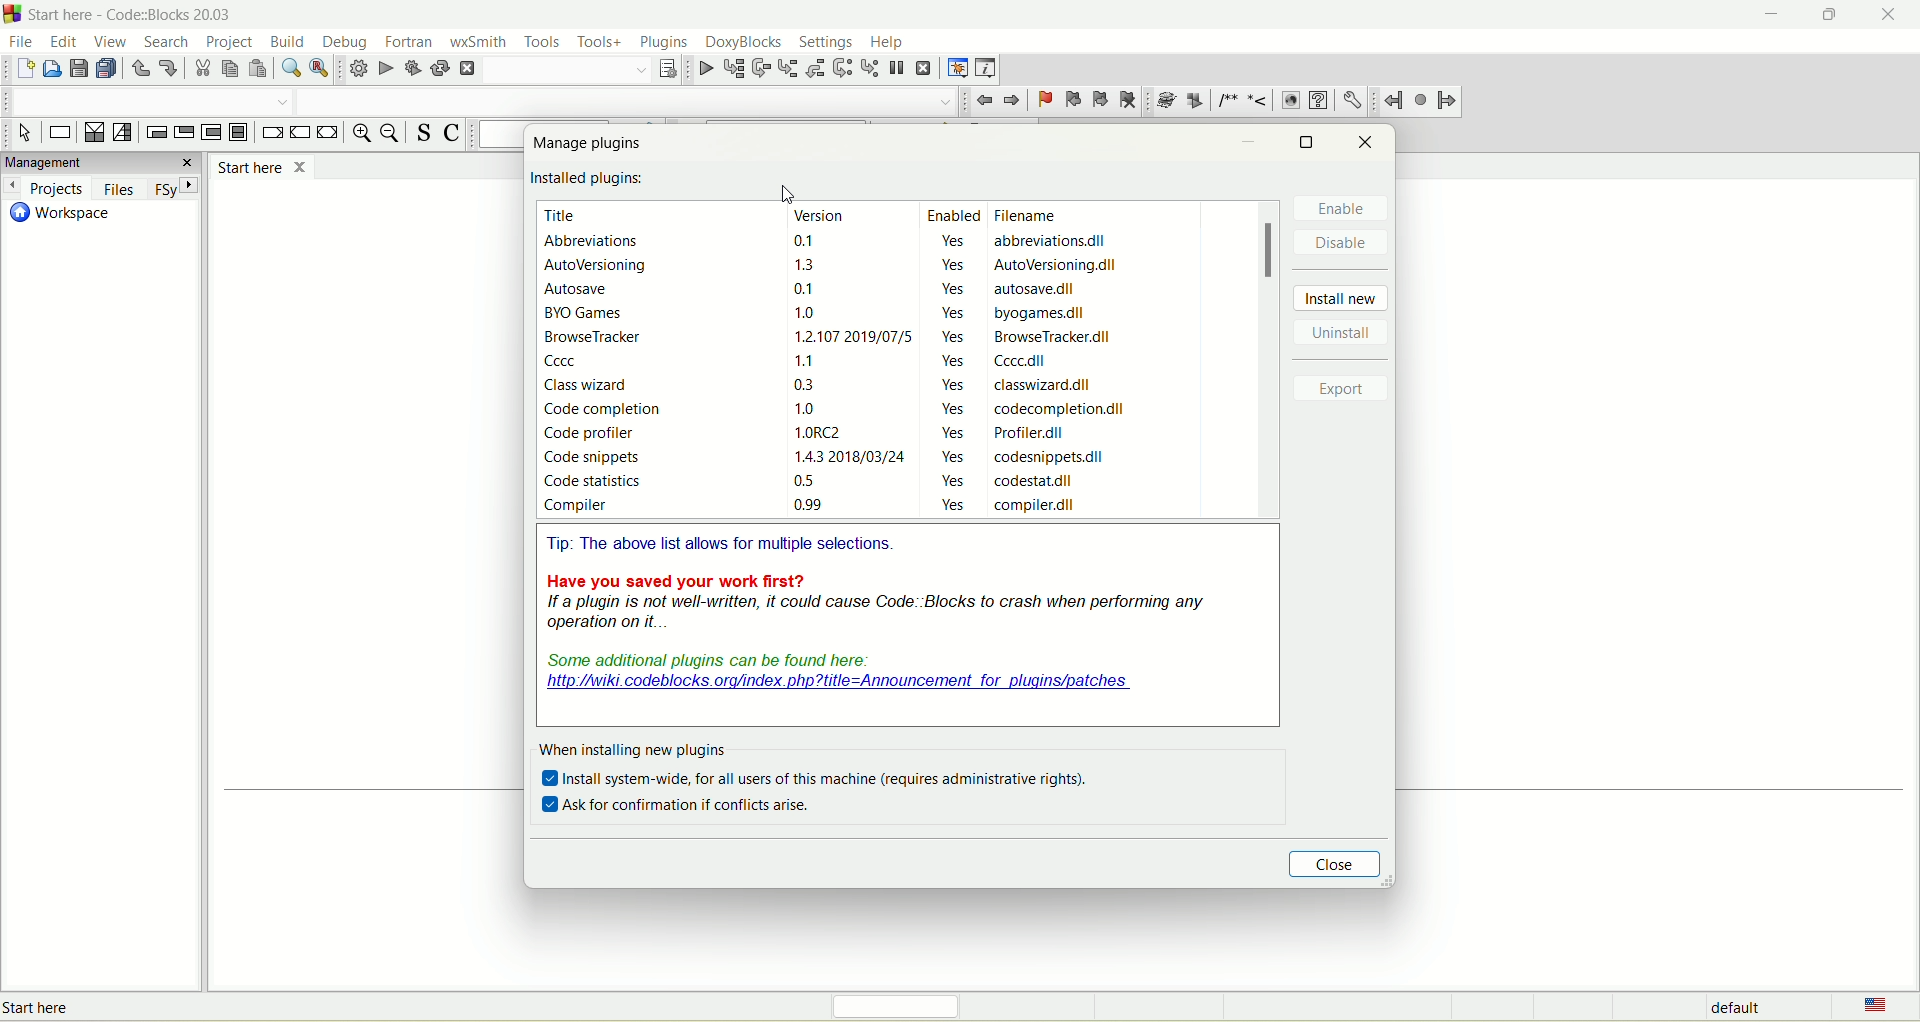  I want to click on file, so click(23, 42).